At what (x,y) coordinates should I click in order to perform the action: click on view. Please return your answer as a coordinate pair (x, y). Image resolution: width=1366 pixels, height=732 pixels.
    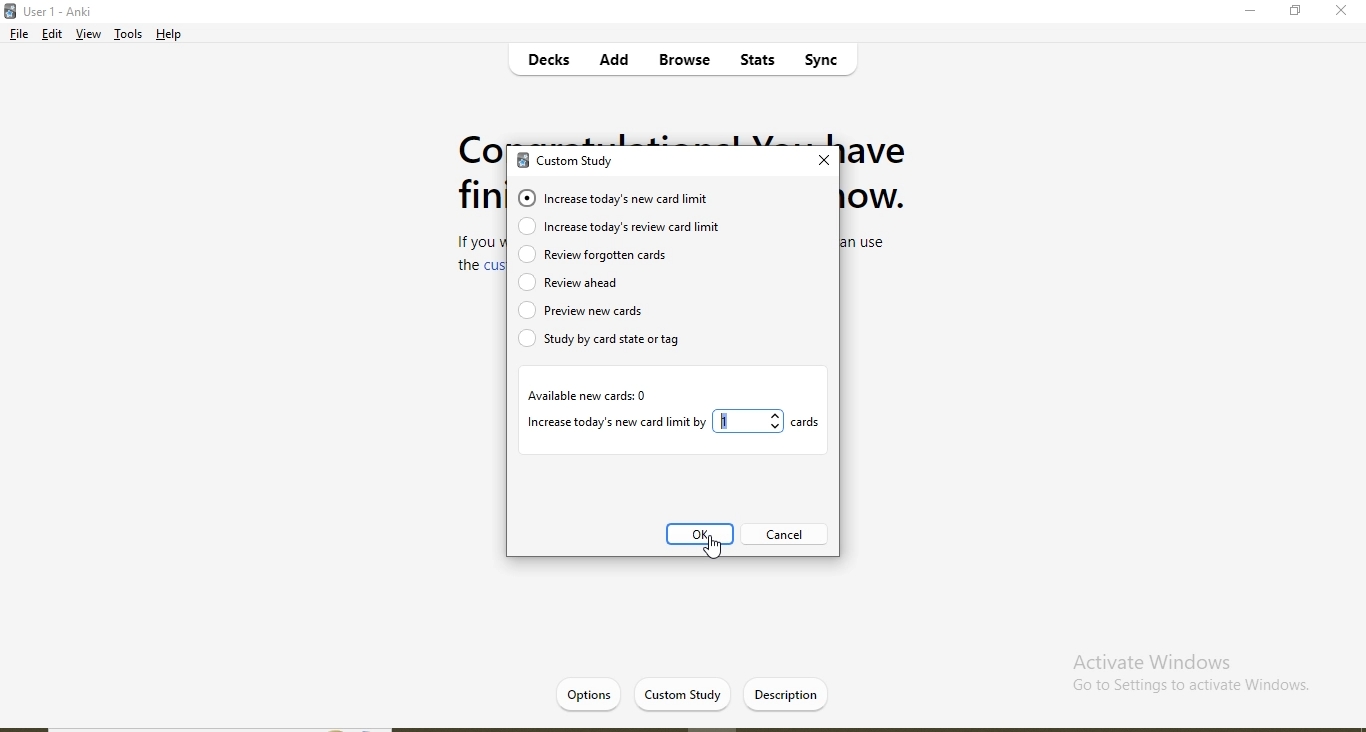
    Looking at the image, I should click on (88, 36).